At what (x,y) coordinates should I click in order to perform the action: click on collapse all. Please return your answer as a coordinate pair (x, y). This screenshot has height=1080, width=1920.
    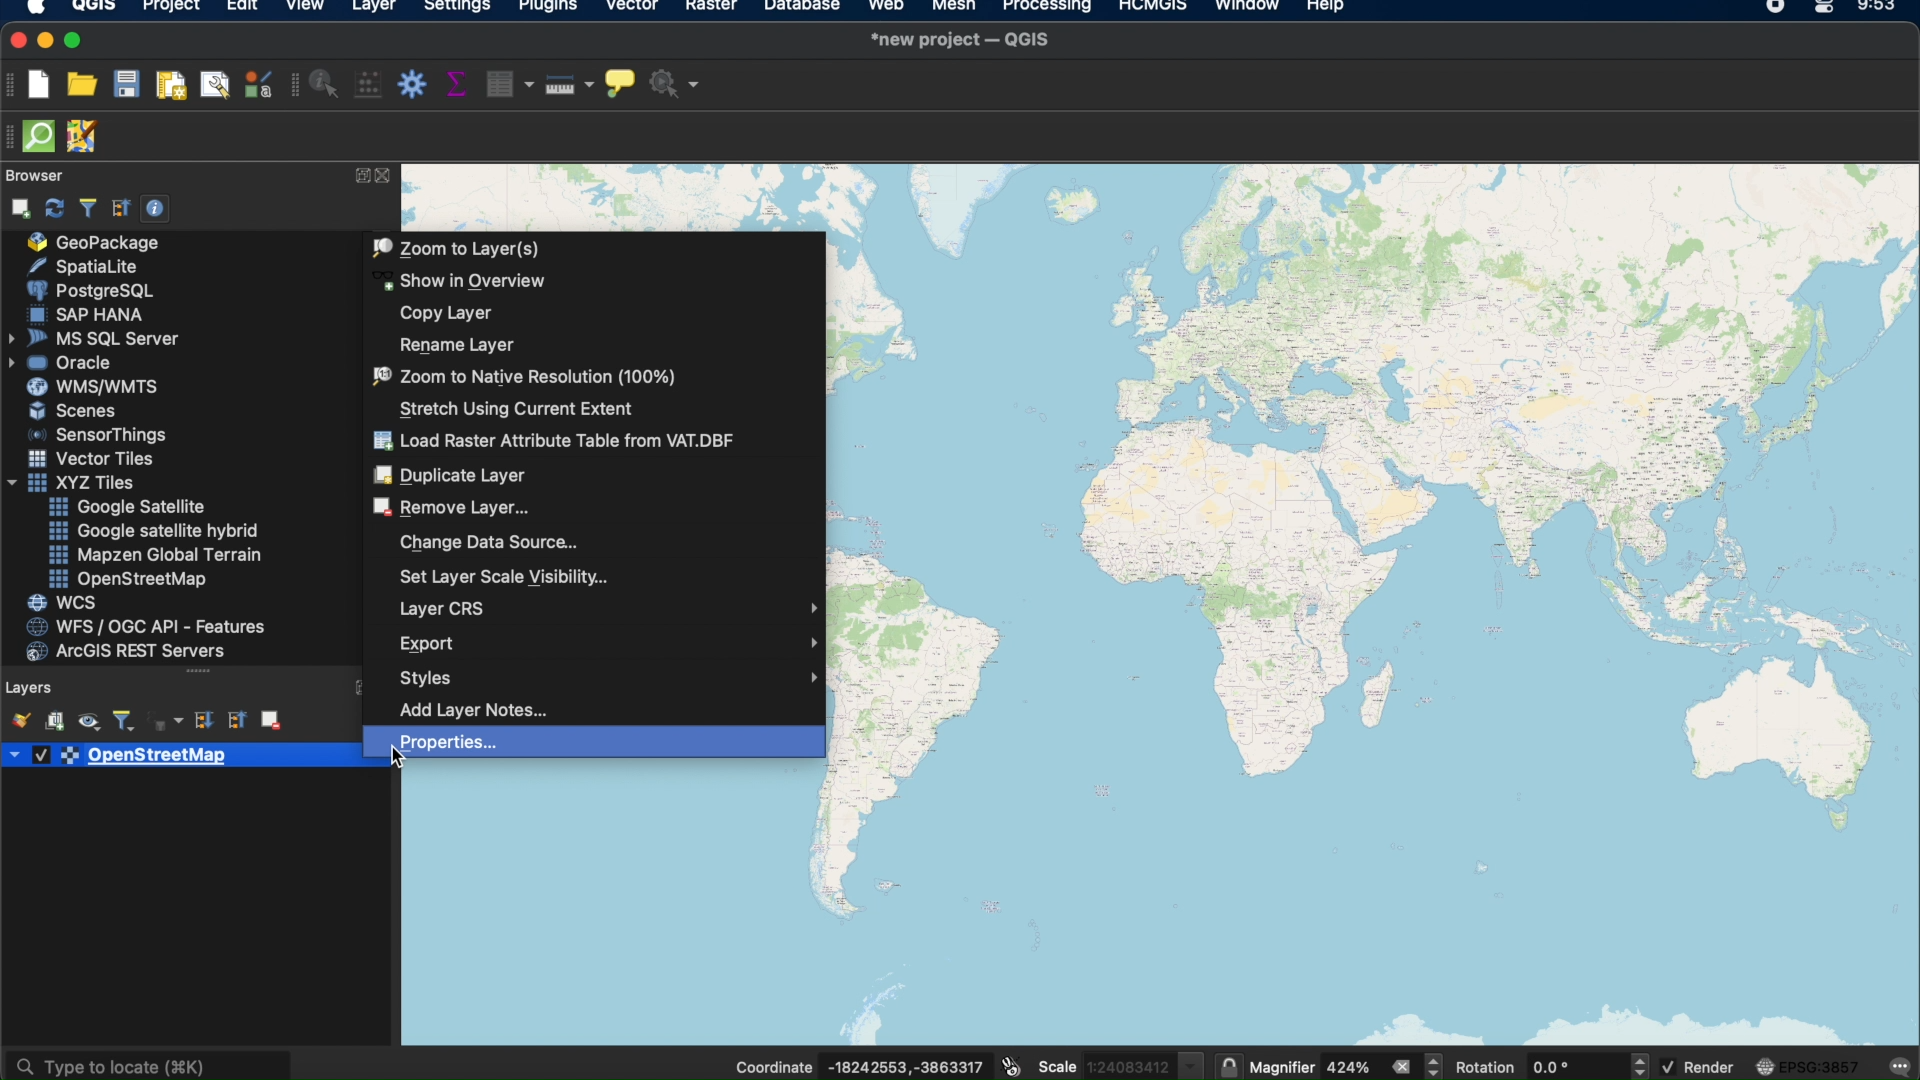
    Looking at the image, I should click on (121, 209).